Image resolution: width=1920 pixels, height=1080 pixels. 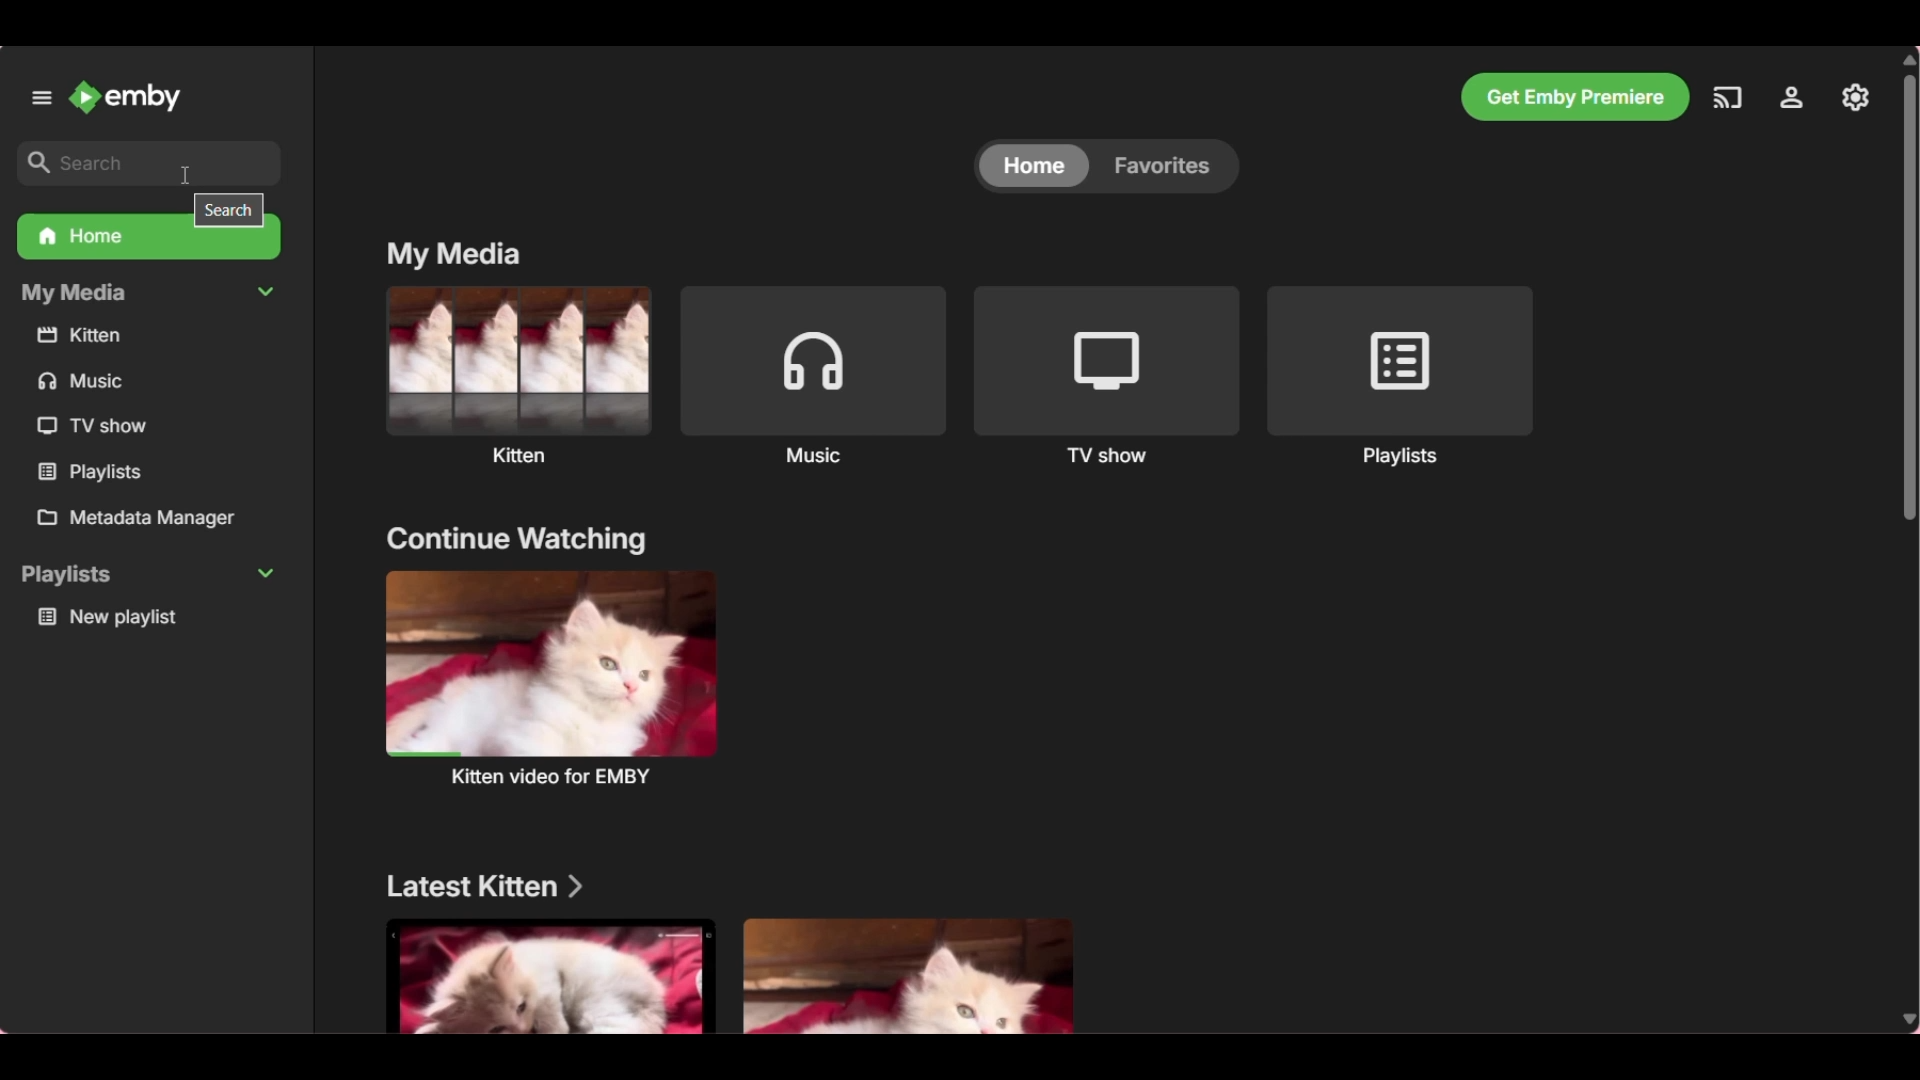 I want to click on My Media, so click(x=147, y=294).